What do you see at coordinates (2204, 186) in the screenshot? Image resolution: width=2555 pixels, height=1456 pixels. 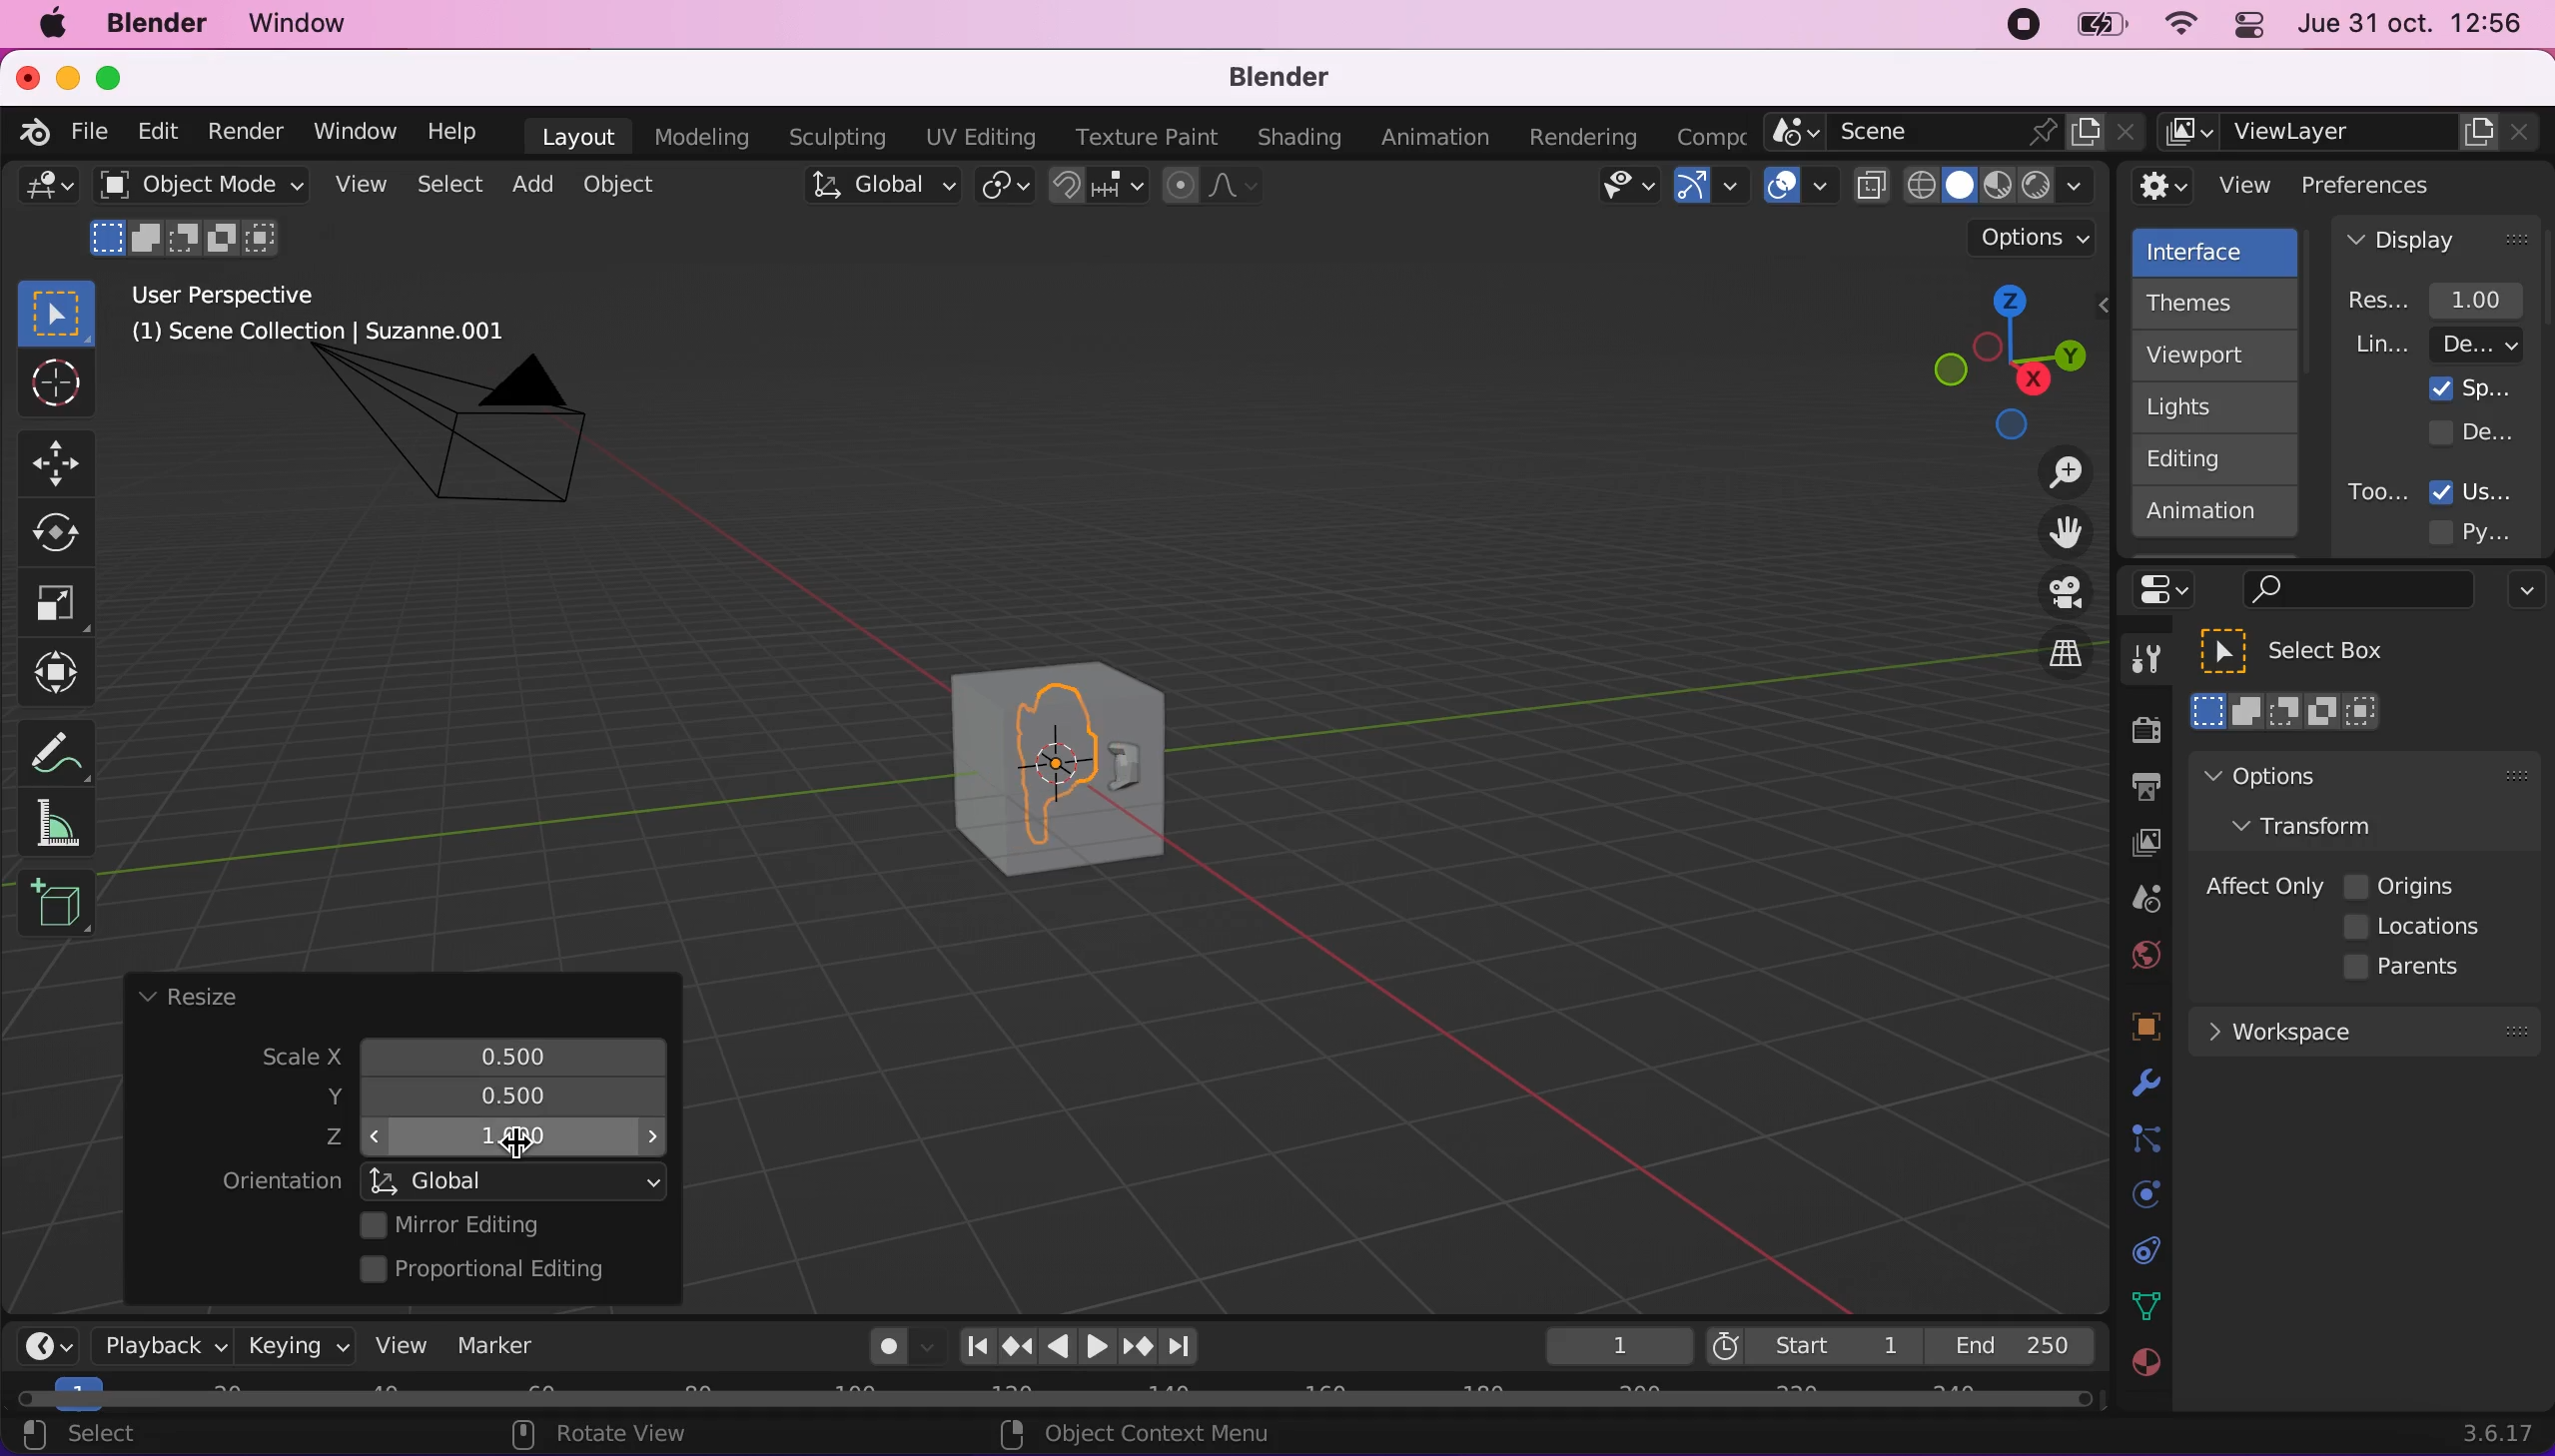 I see `view` at bounding box center [2204, 186].